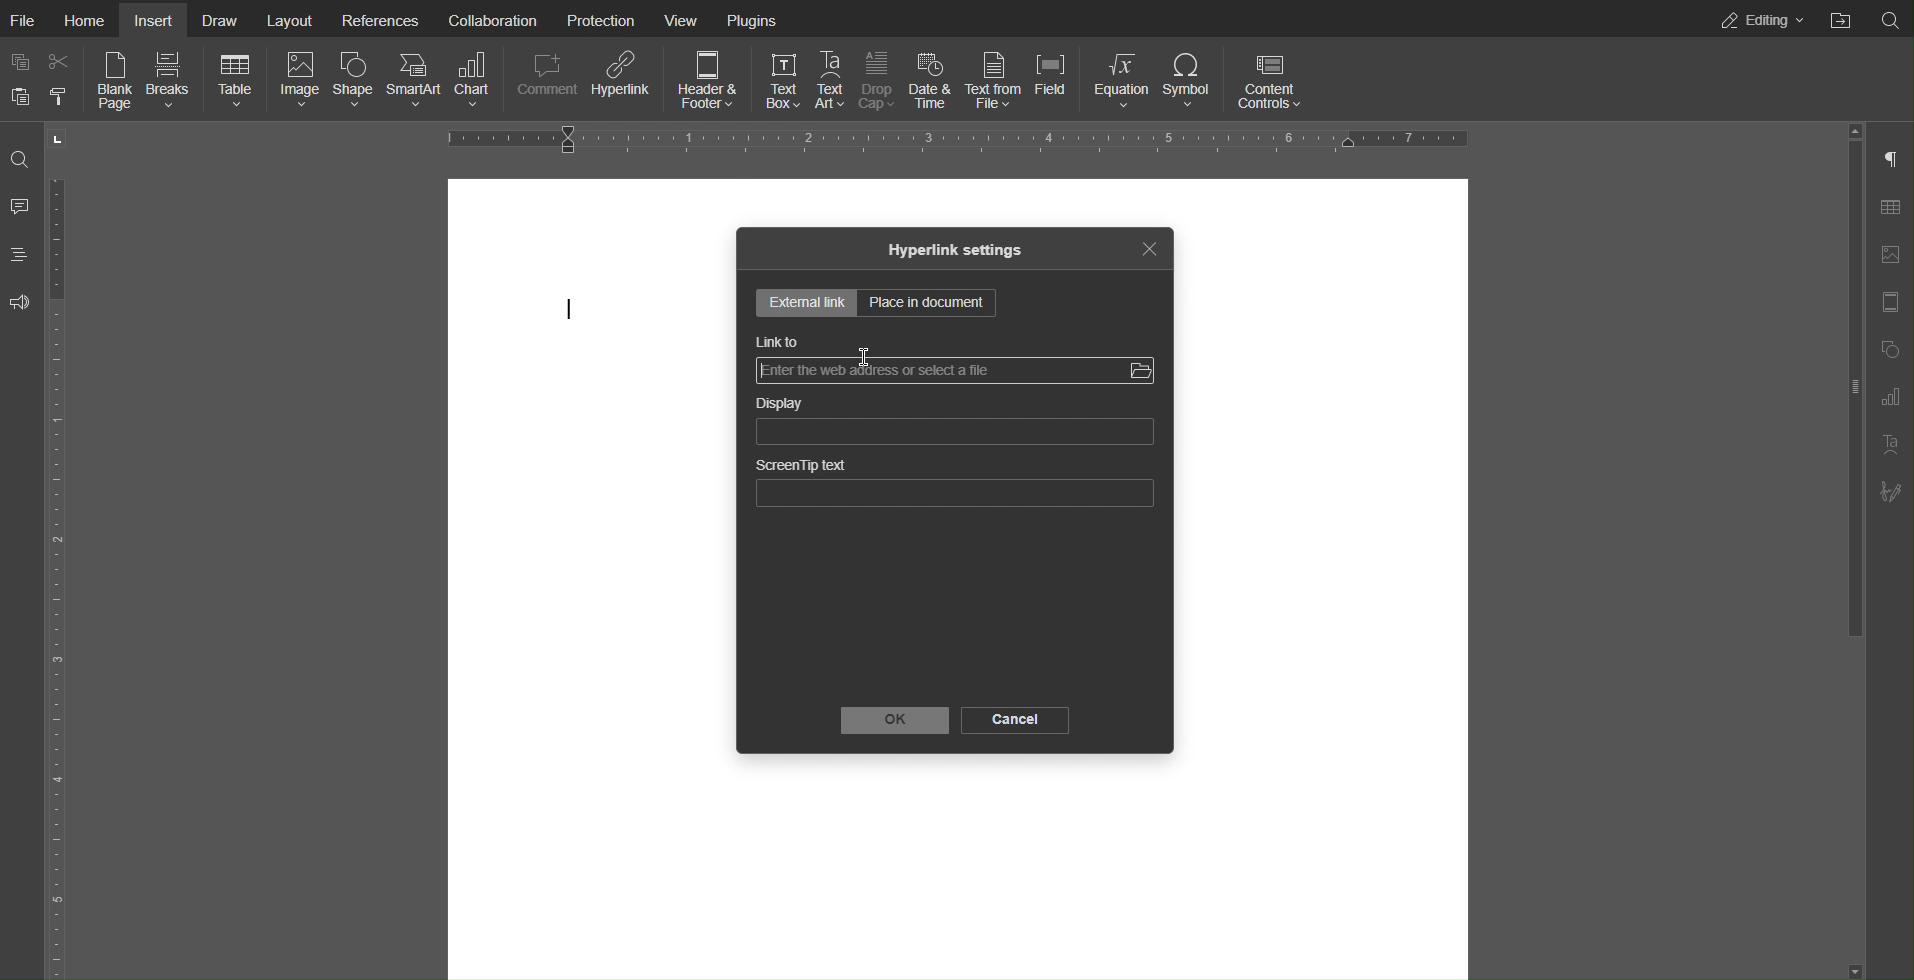 This screenshot has width=1914, height=980. I want to click on Paragraph Settings, so click(1888, 398).